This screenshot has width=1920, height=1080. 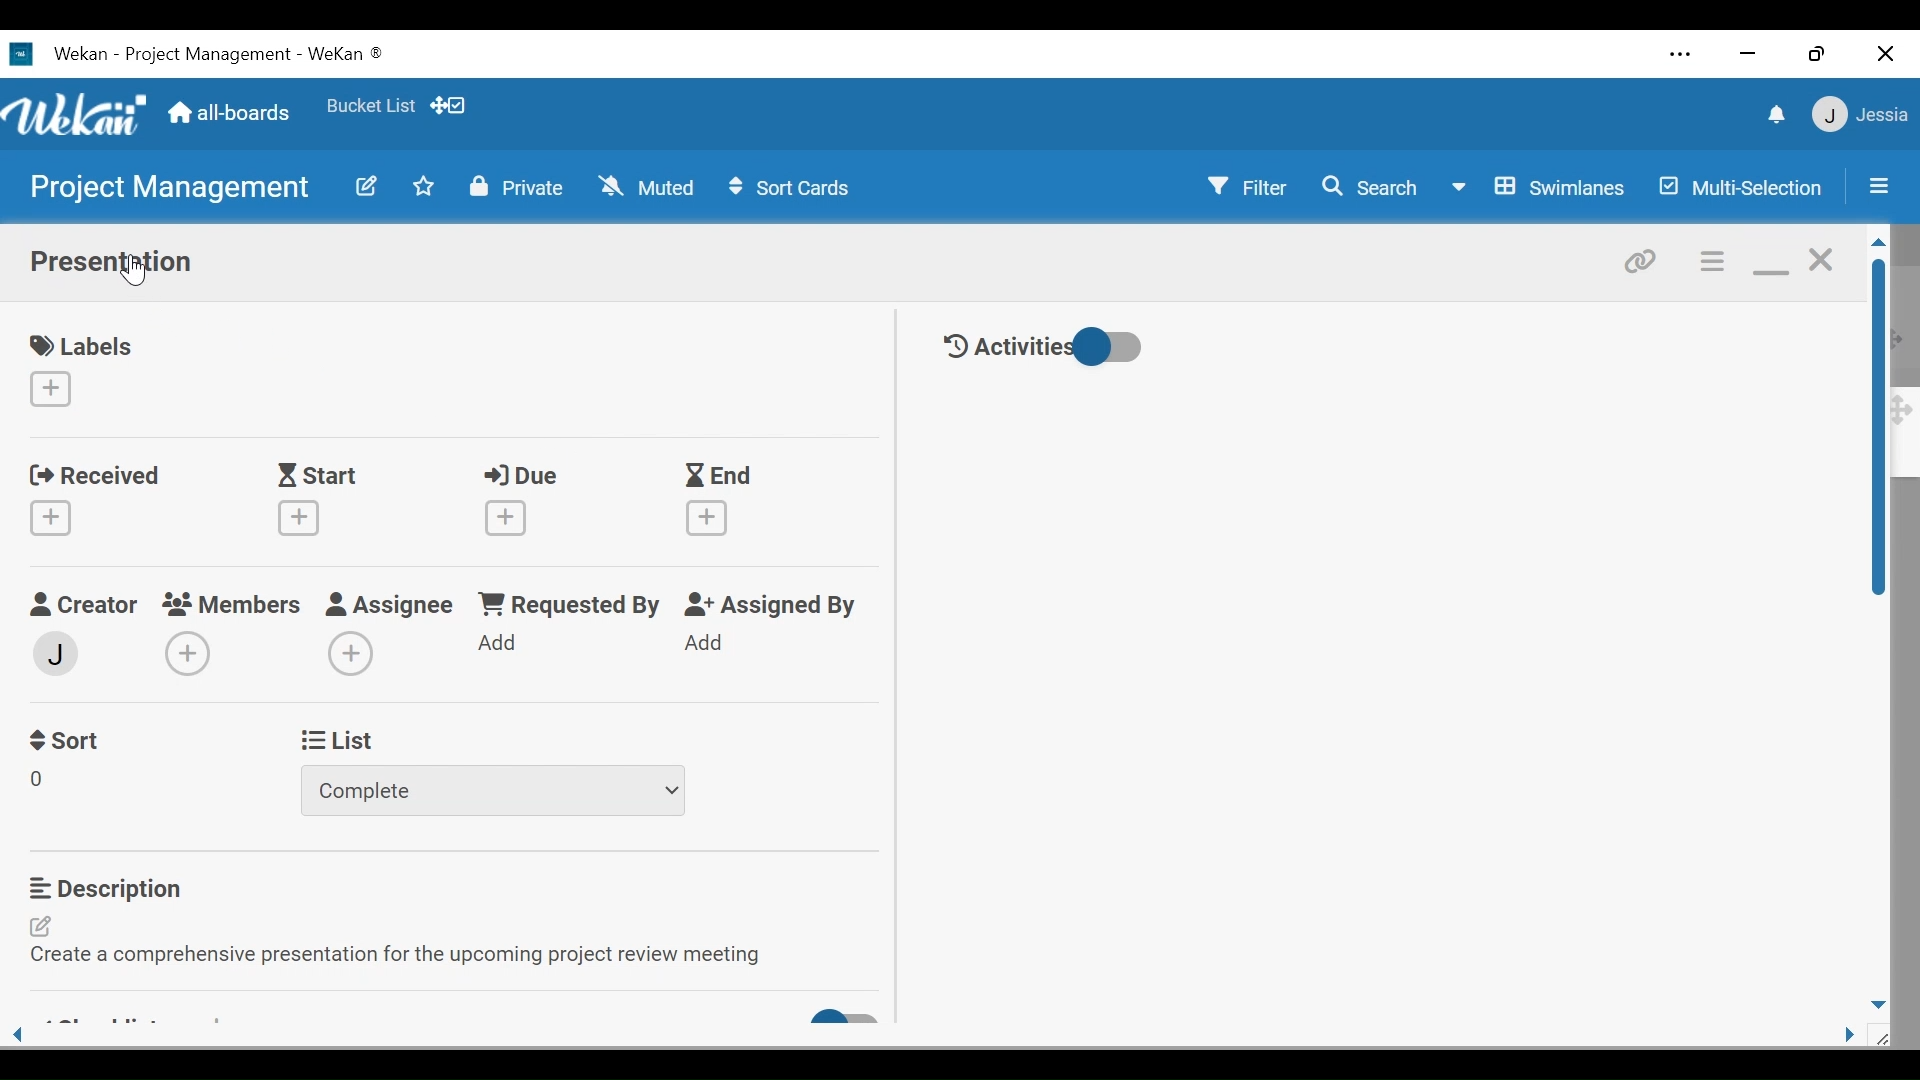 What do you see at coordinates (645, 188) in the screenshot?
I see `Muted` at bounding box center [645, 188].